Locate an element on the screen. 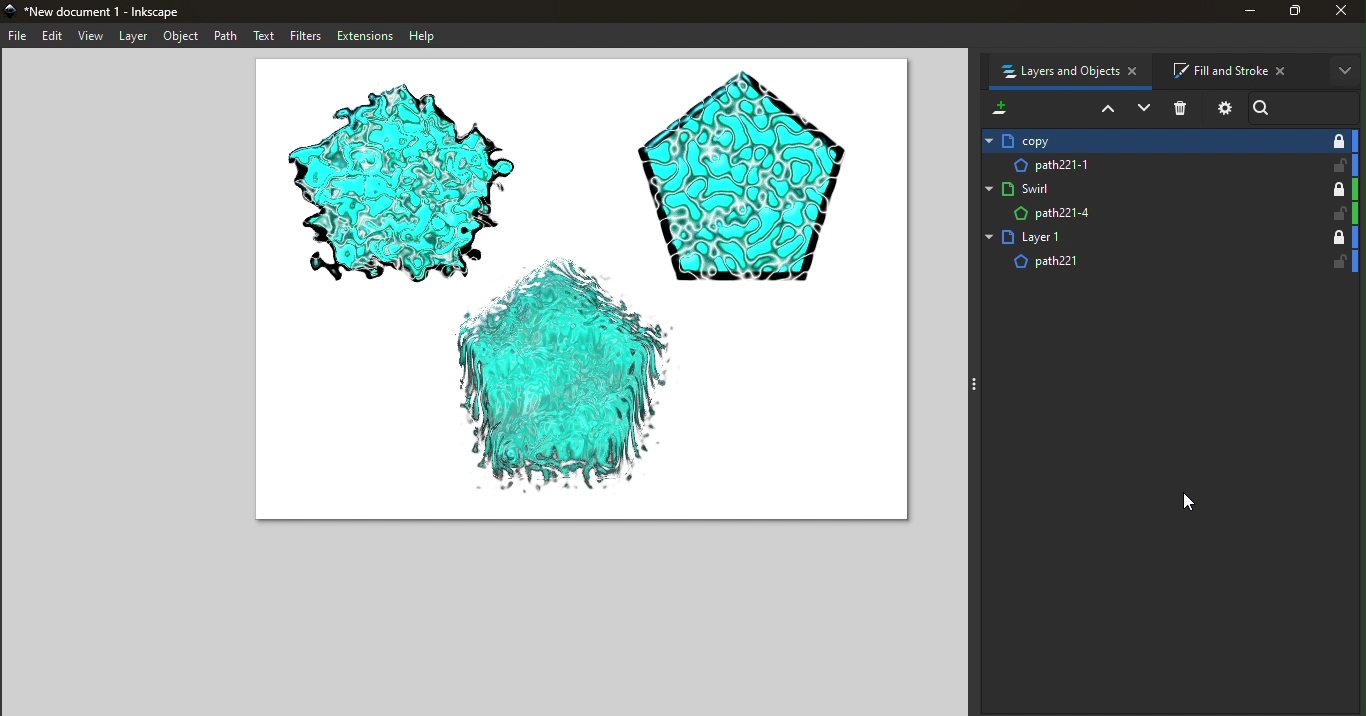 Image resolution: width=1366 pixels, height=716 pixels. path221-4 is located at coordinates (1147, 214).